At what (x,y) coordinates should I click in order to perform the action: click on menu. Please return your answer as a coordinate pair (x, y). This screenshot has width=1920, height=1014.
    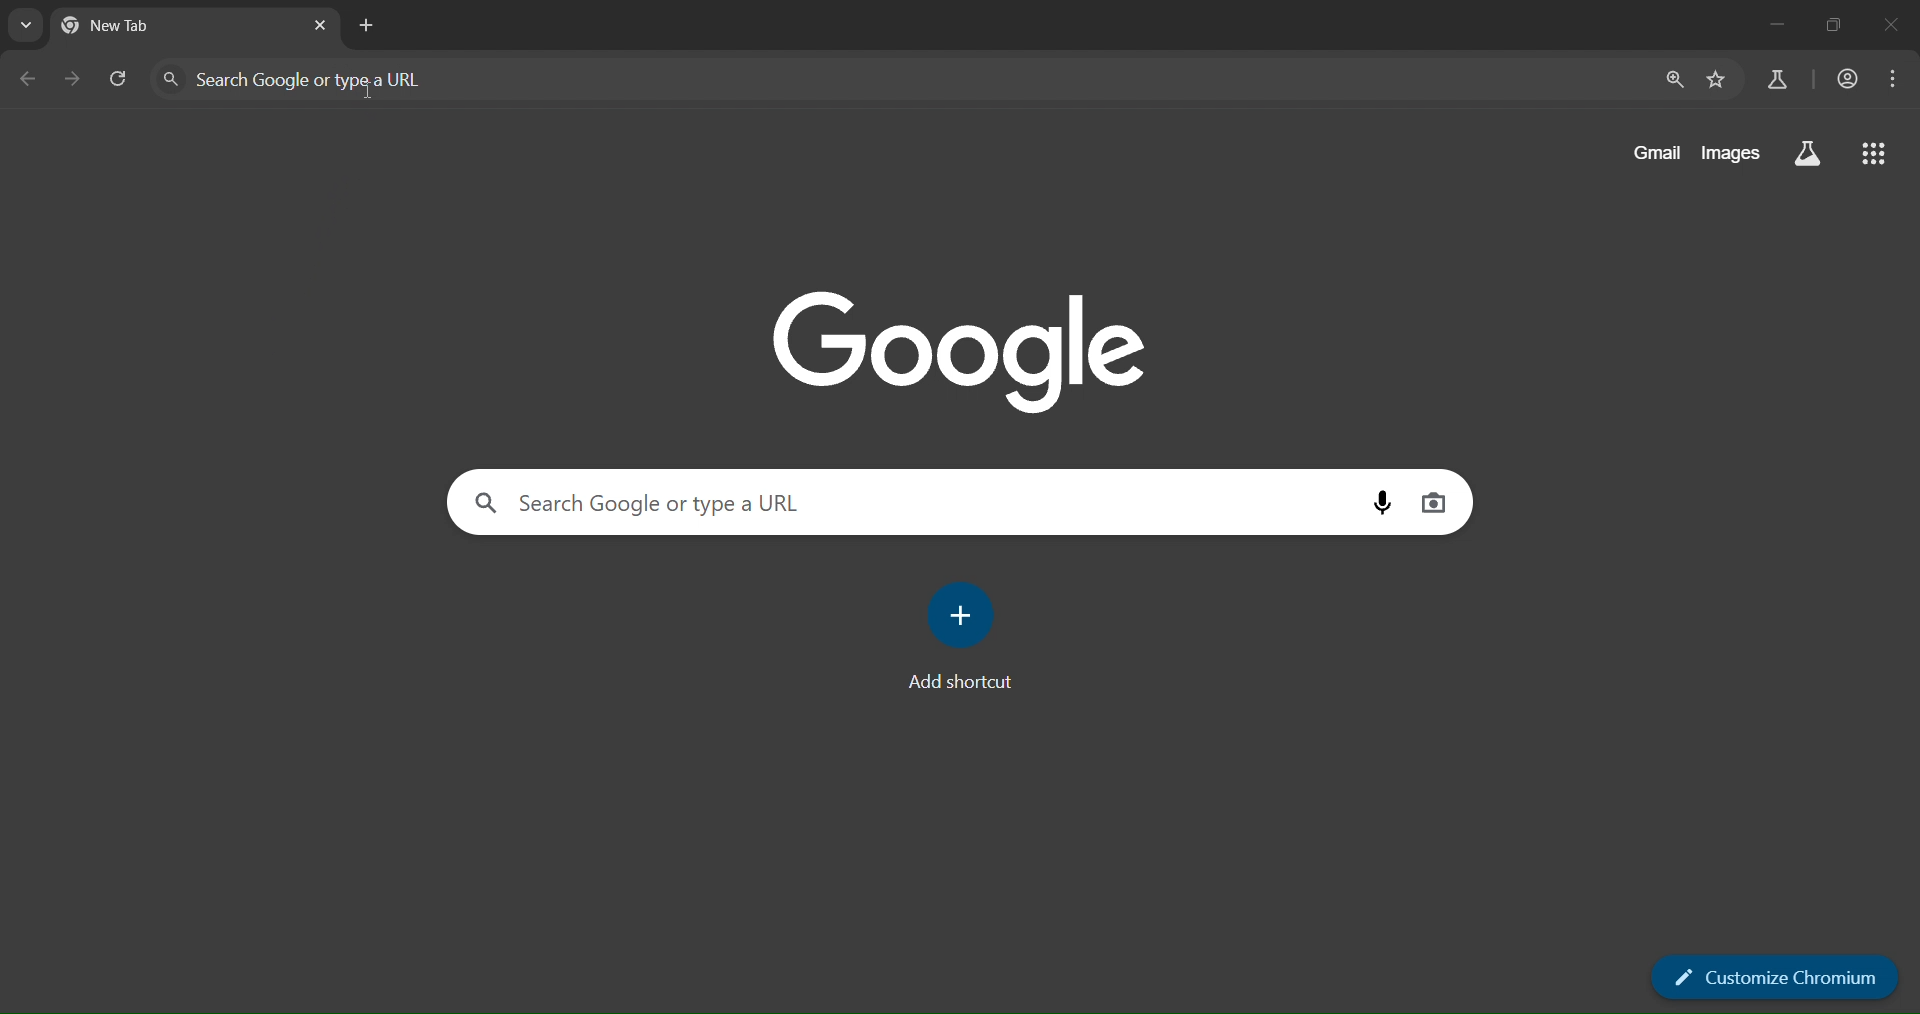
    Looking at the image, I should click on (1891, 79).